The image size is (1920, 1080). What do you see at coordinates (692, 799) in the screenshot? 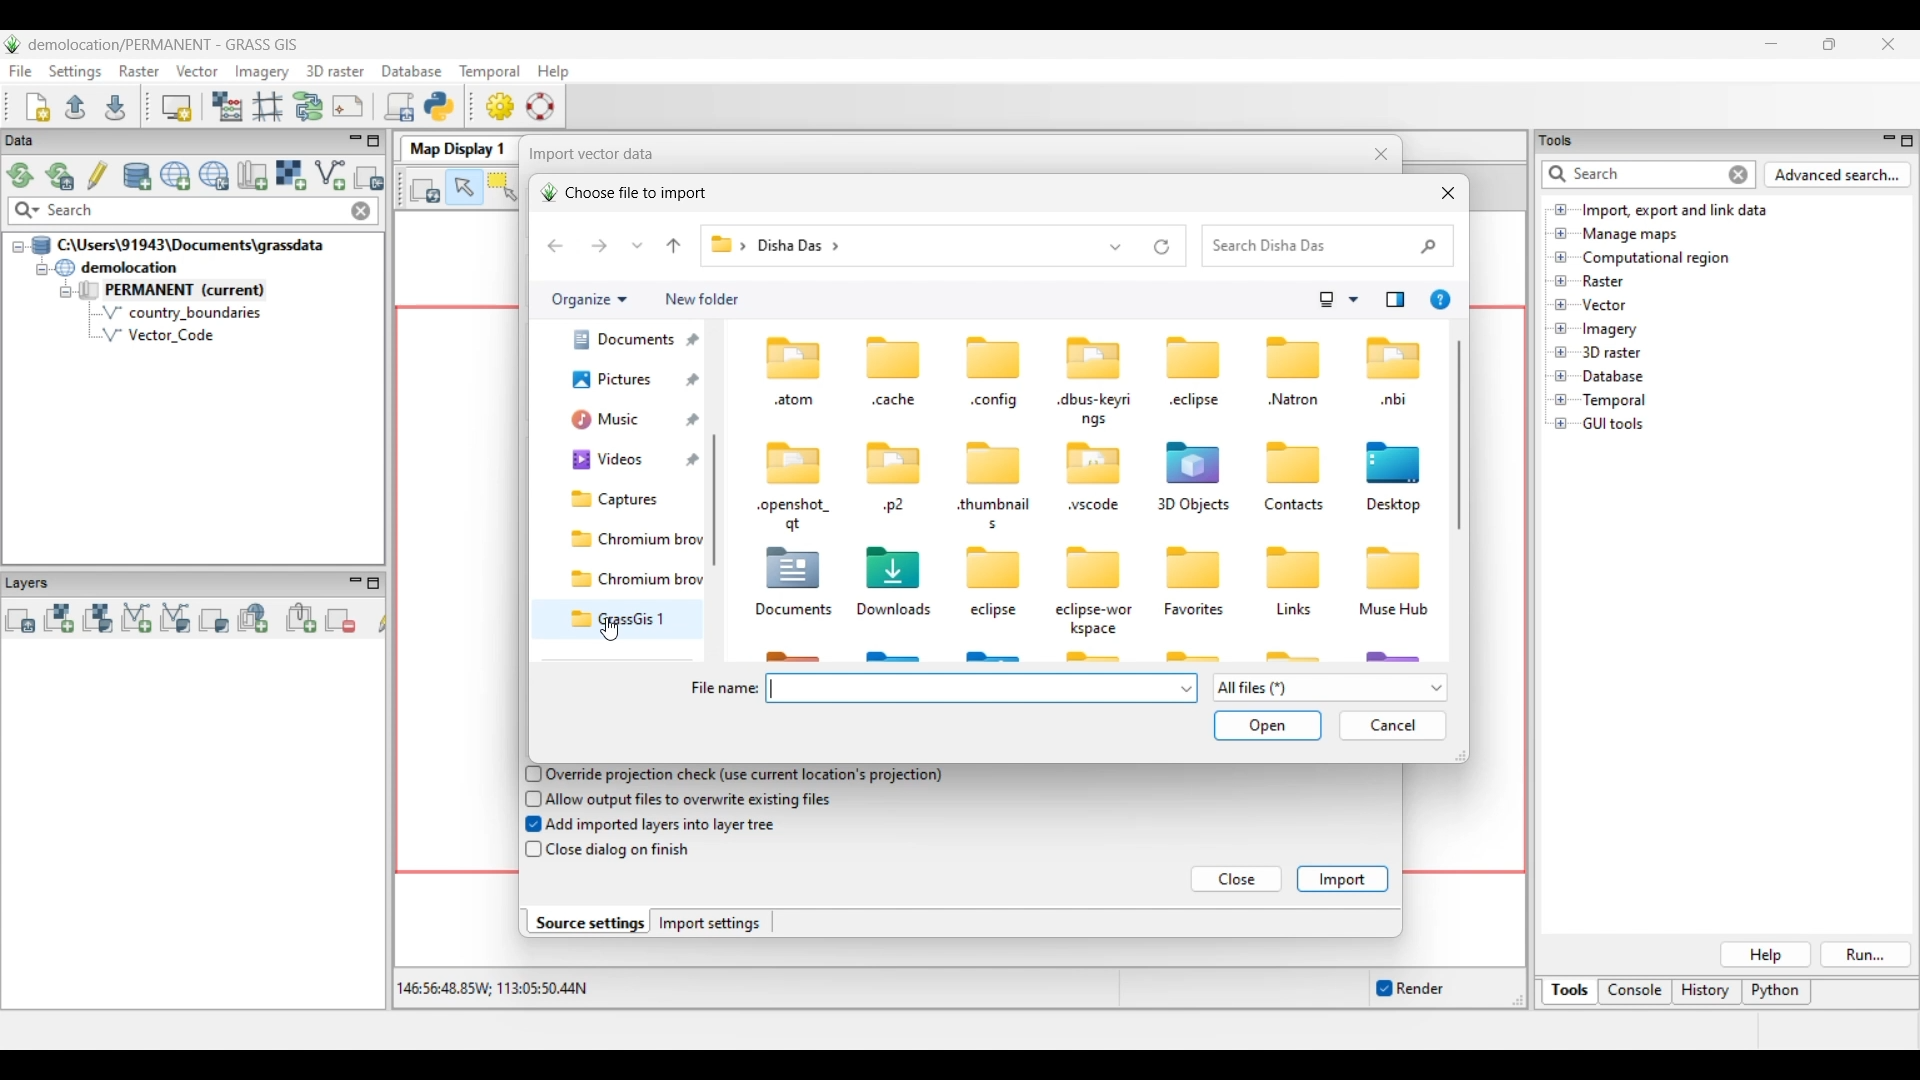
I see `Allow output files to overwrite existing files` at bounding box center [692, 799].